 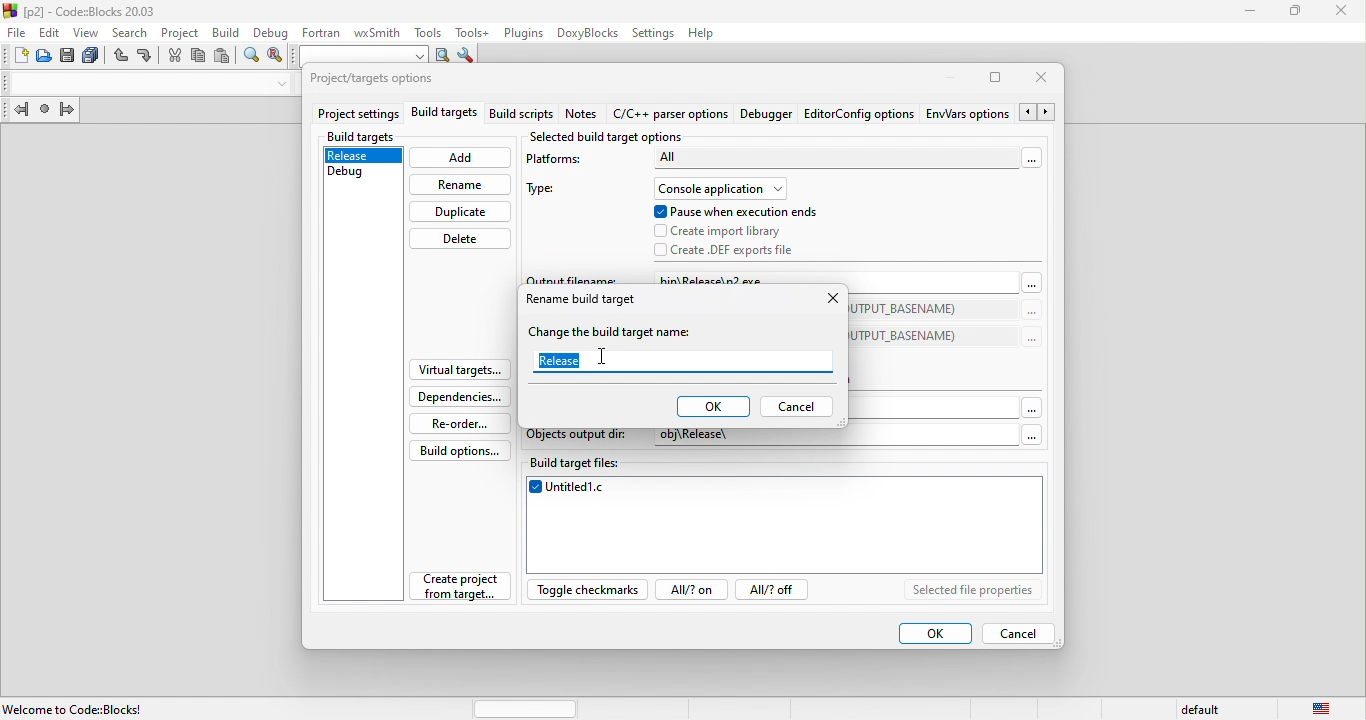 What do you see at coordinates (996, 81) in the screenshot?
I see `maximize` at bounding box center [996, 81].